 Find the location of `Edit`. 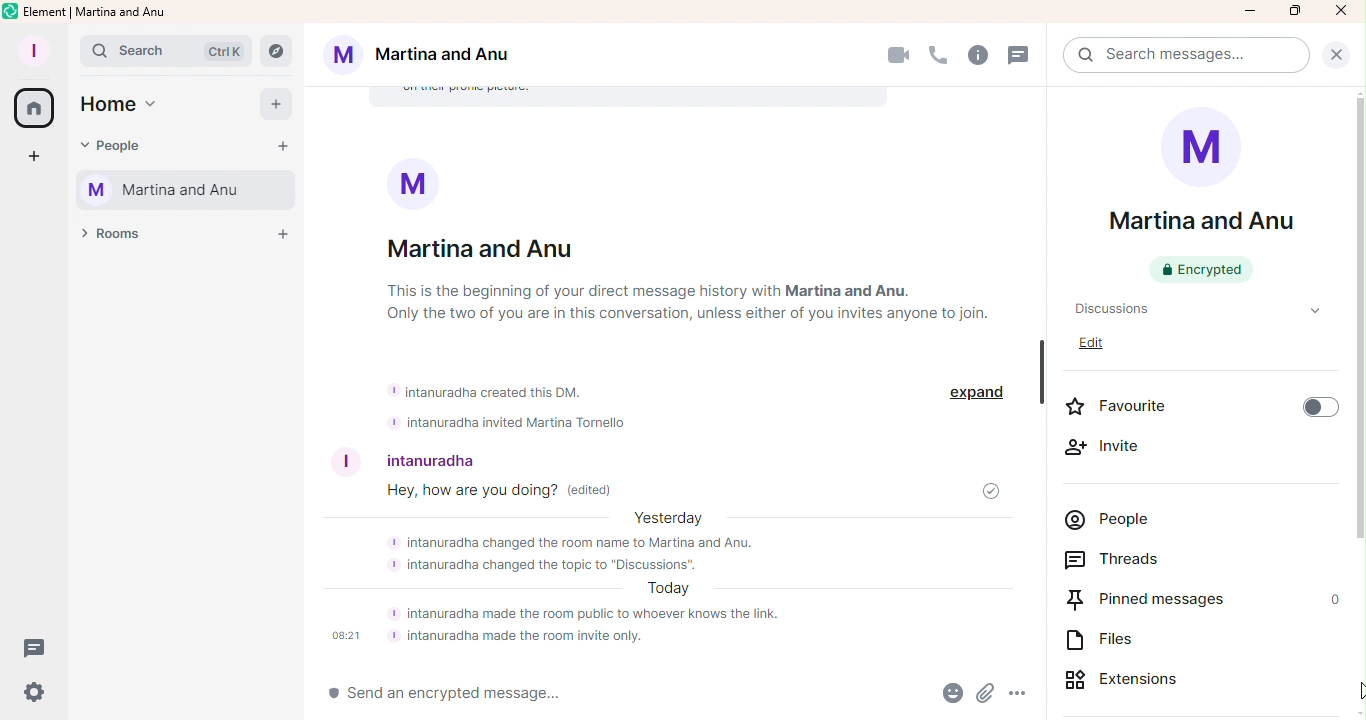

Edit is located at coordinates (1085, 342).